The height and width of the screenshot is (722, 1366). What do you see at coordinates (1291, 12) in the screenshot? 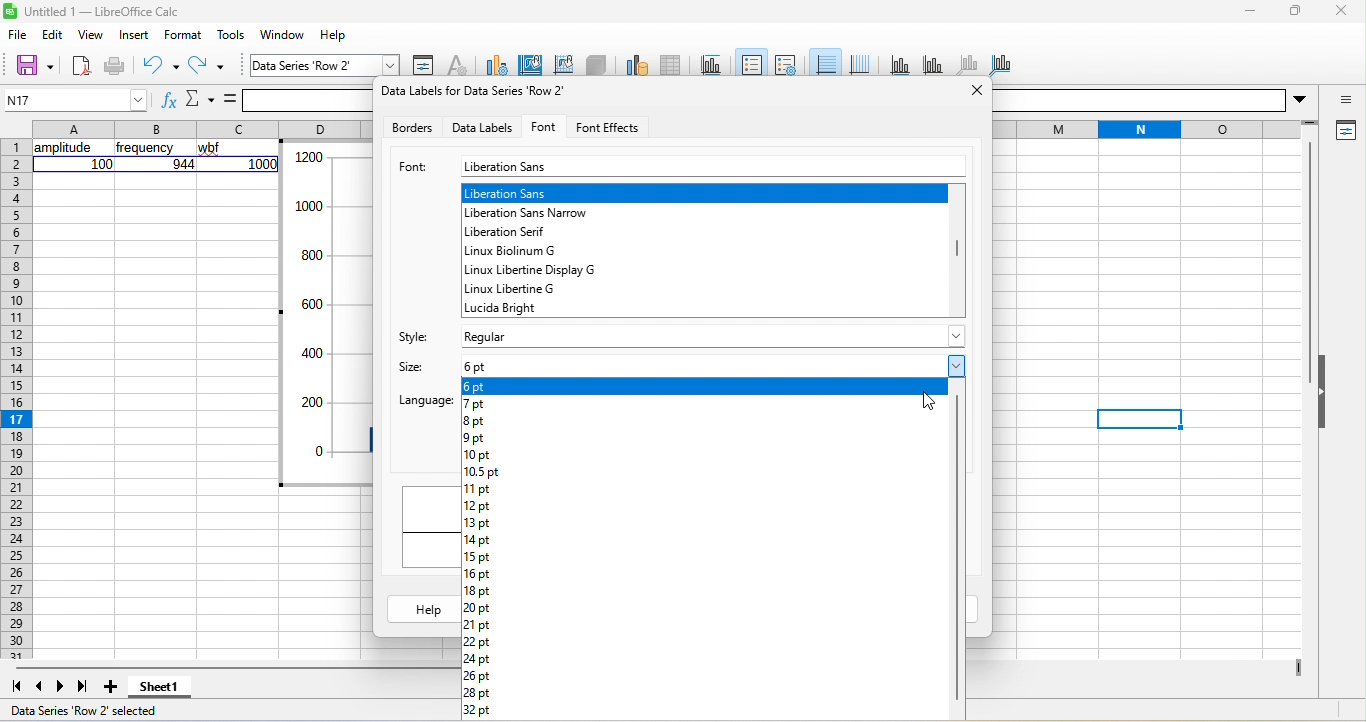
I see `maximize` at bounding box center [1291, 12].